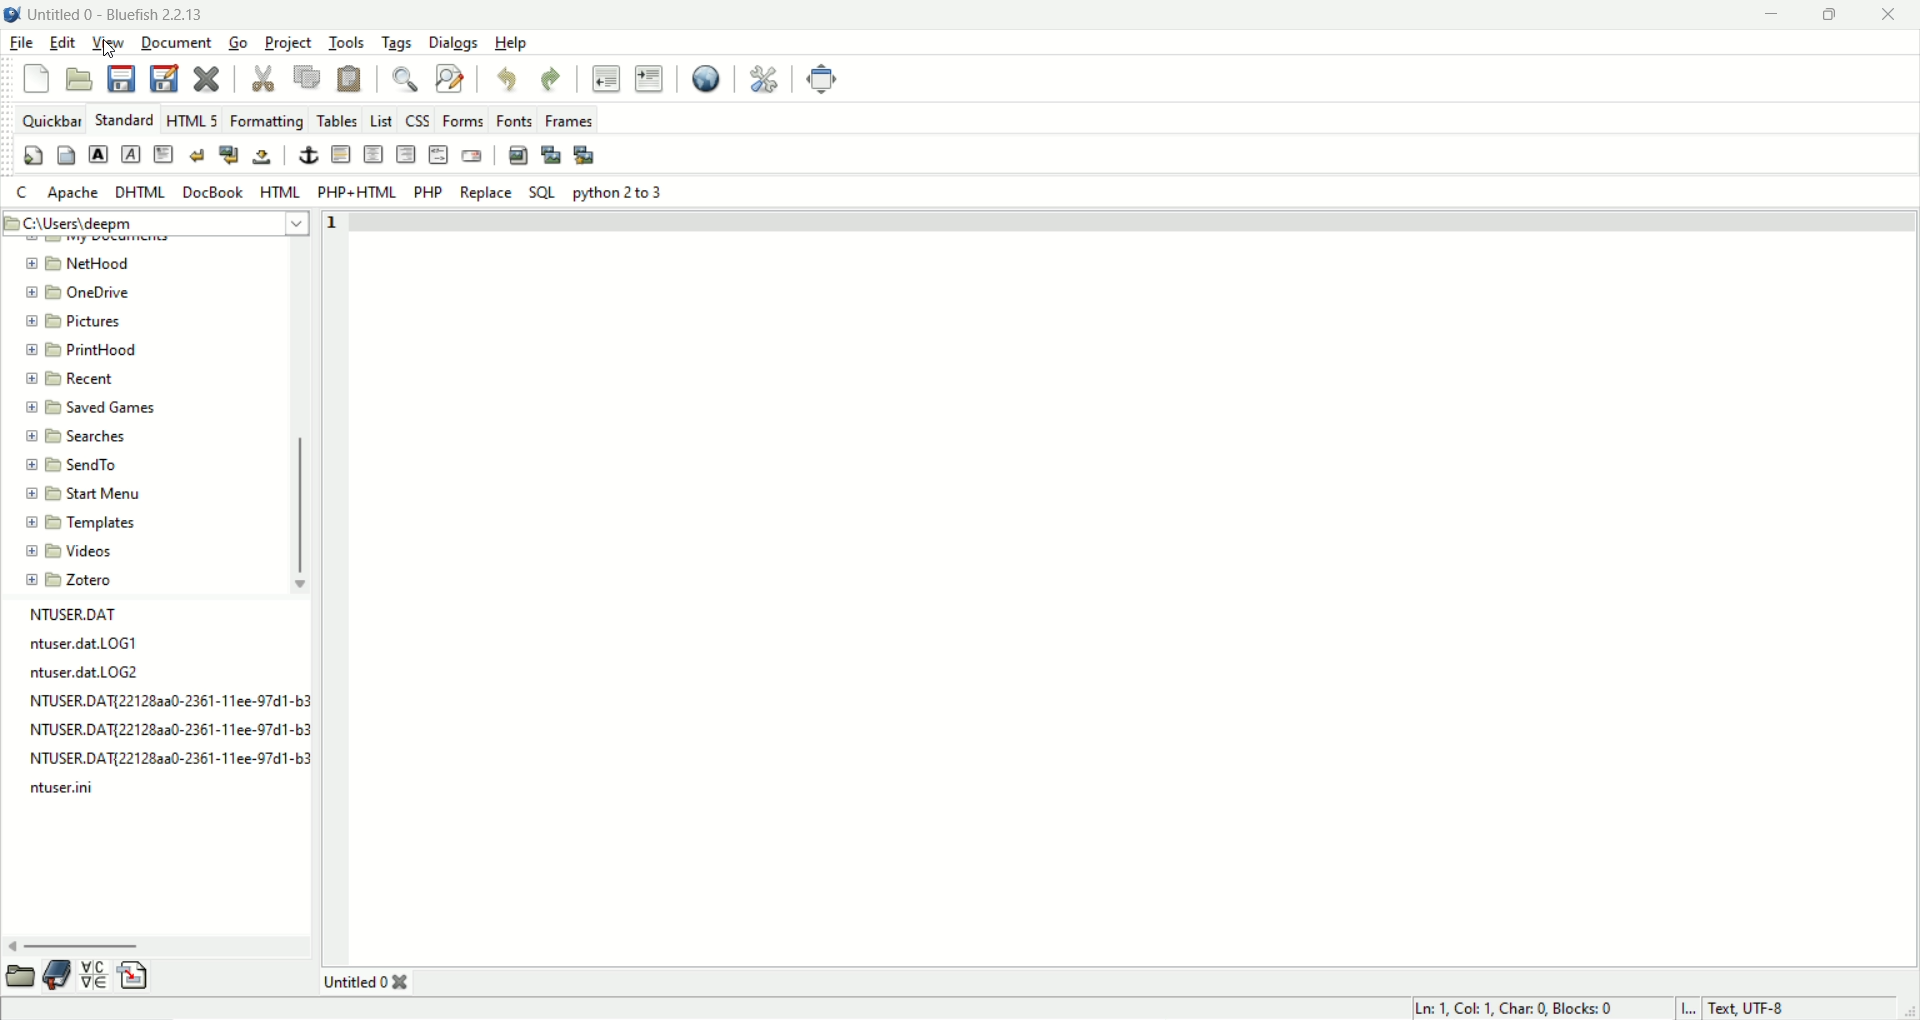  What do you see at coordinates (606, 77) in the screenshot?
I see `unindent` at bounding box center [606, 77].